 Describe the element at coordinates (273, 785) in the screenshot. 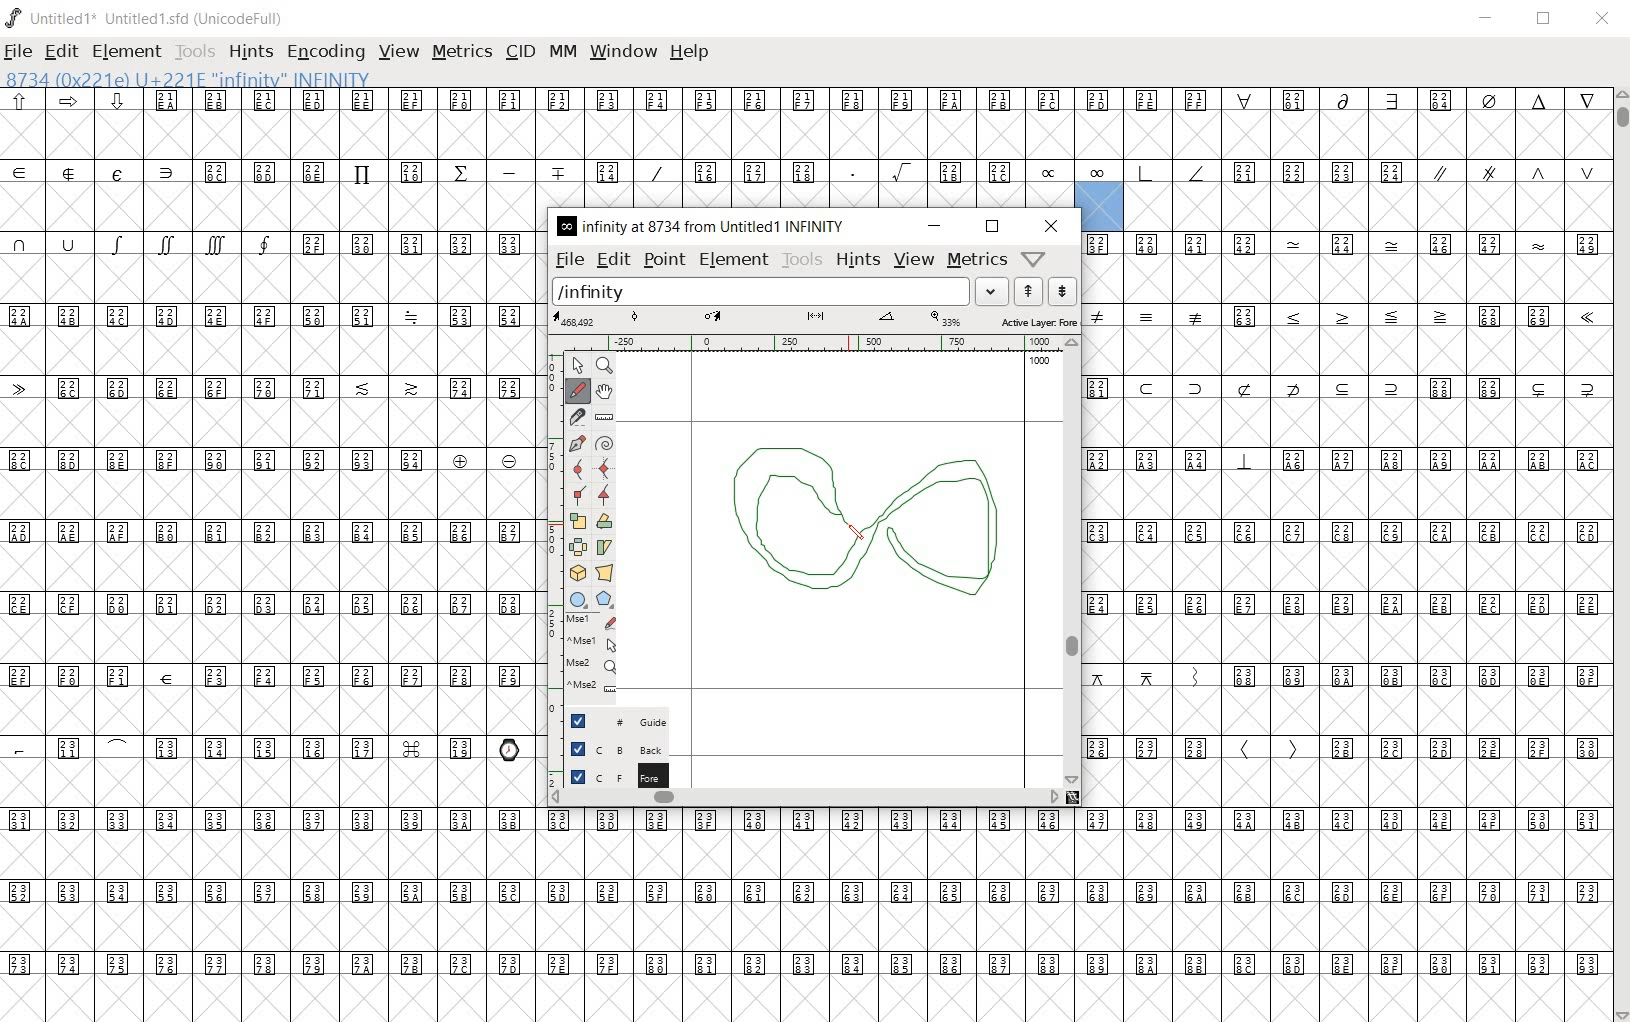

I see `empty glyph slots` at that location.